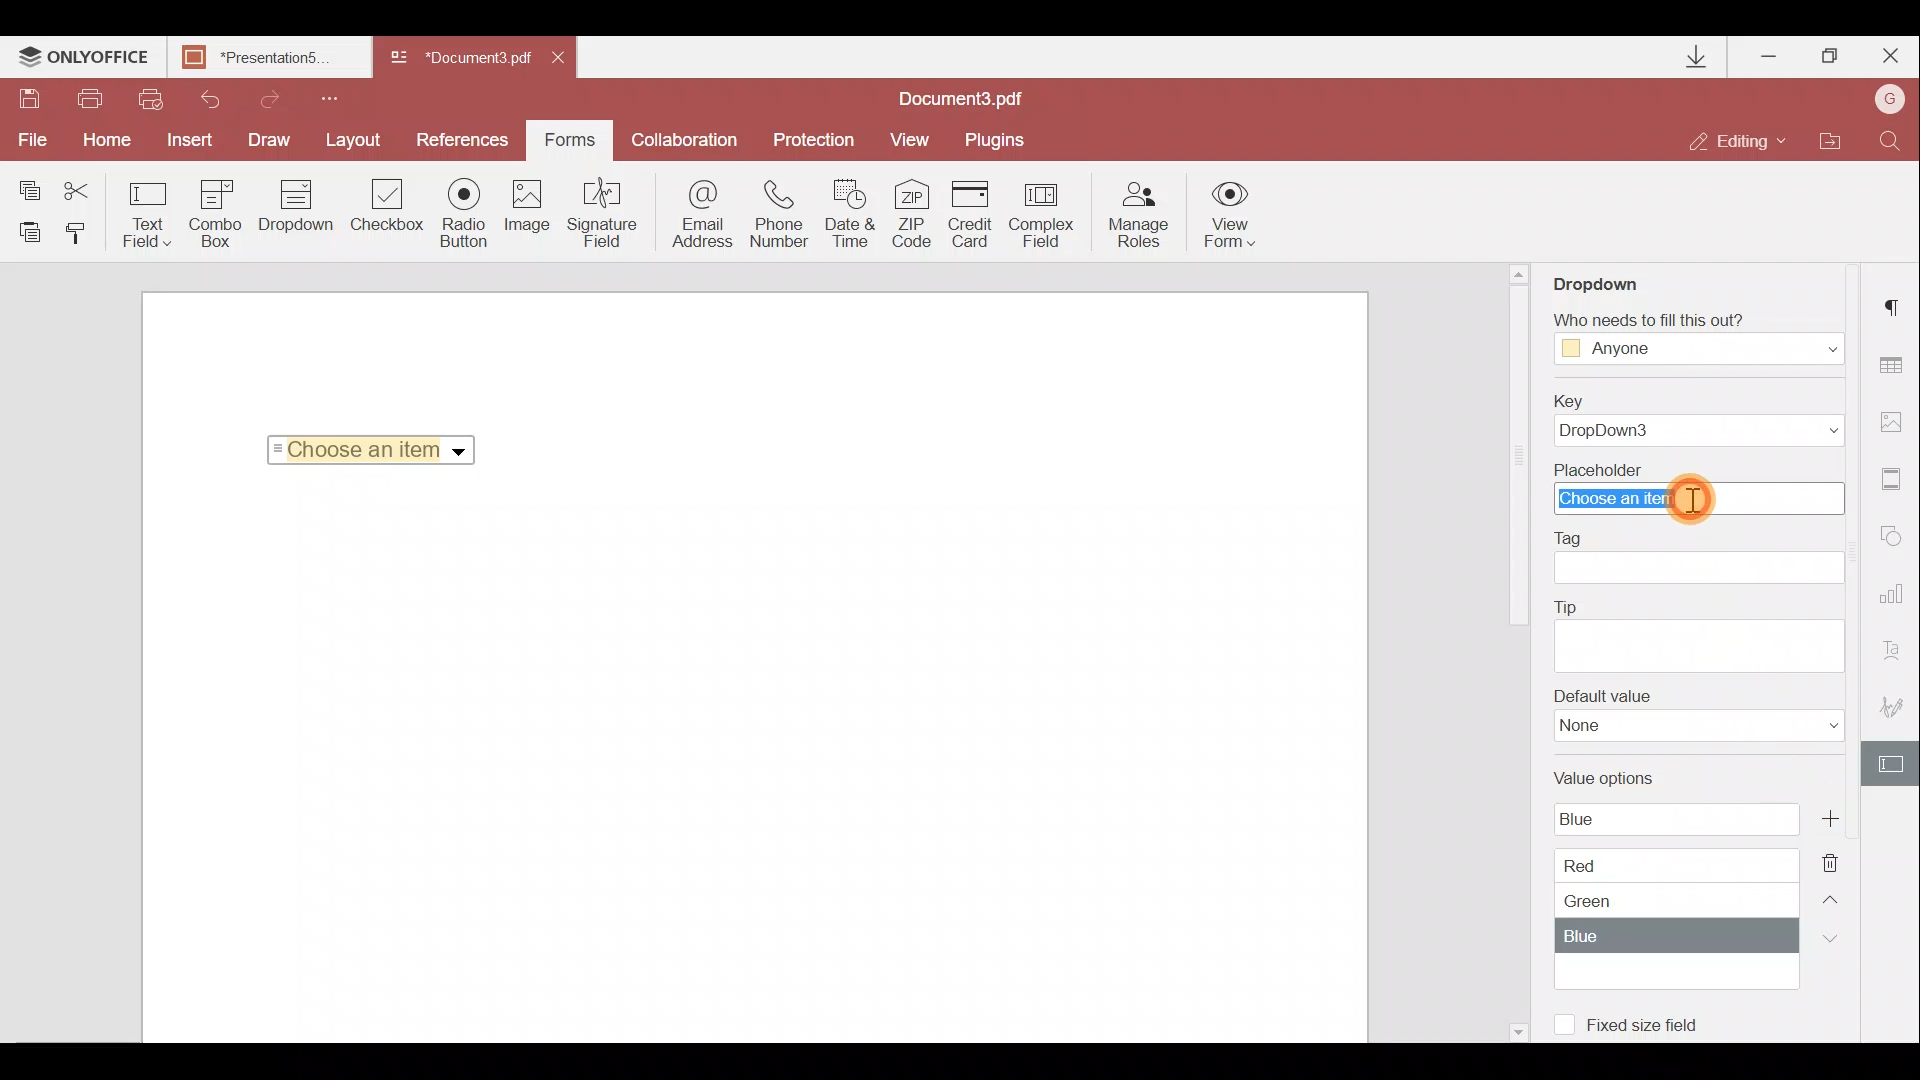 The height and width of the screenshot is (1080, 1920). What do you see at coordinates (782, 214) in the screenshot?
I see `Phone number` at bounding box center [782, 214].